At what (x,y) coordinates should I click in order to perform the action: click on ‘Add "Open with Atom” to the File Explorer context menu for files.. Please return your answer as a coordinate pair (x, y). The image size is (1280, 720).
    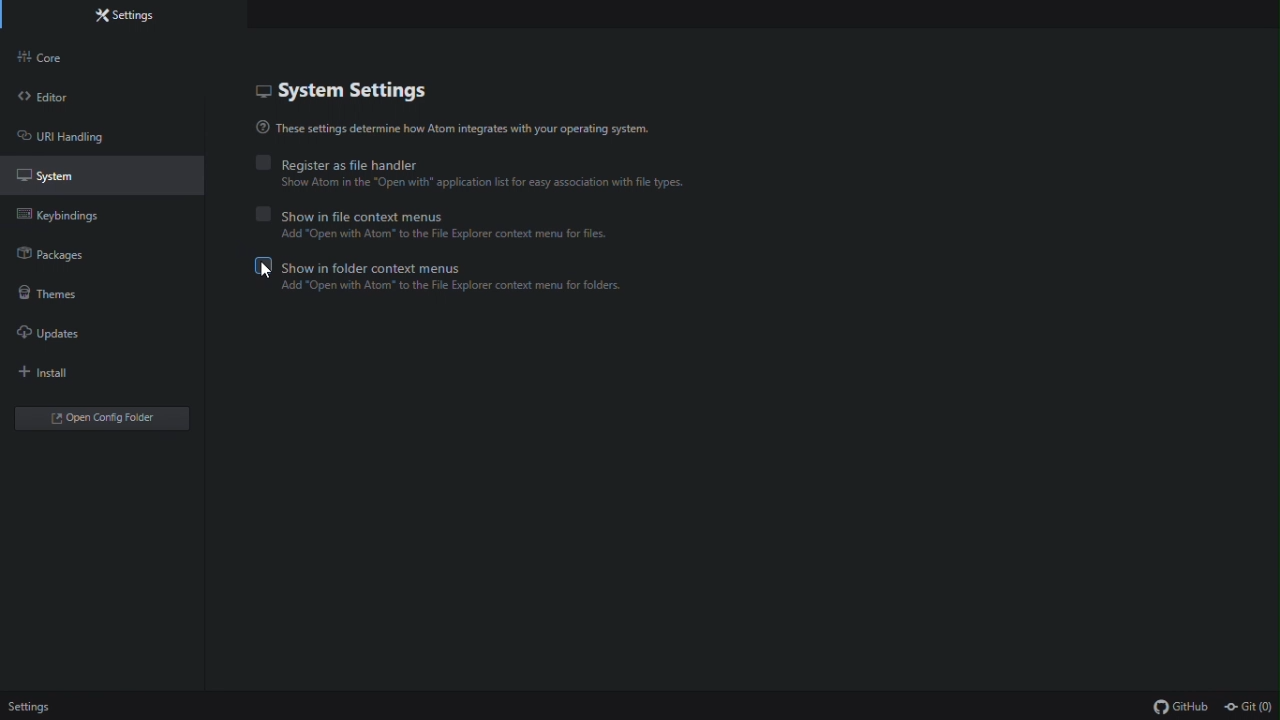
    Looking at the image, I should click on (448, 236).